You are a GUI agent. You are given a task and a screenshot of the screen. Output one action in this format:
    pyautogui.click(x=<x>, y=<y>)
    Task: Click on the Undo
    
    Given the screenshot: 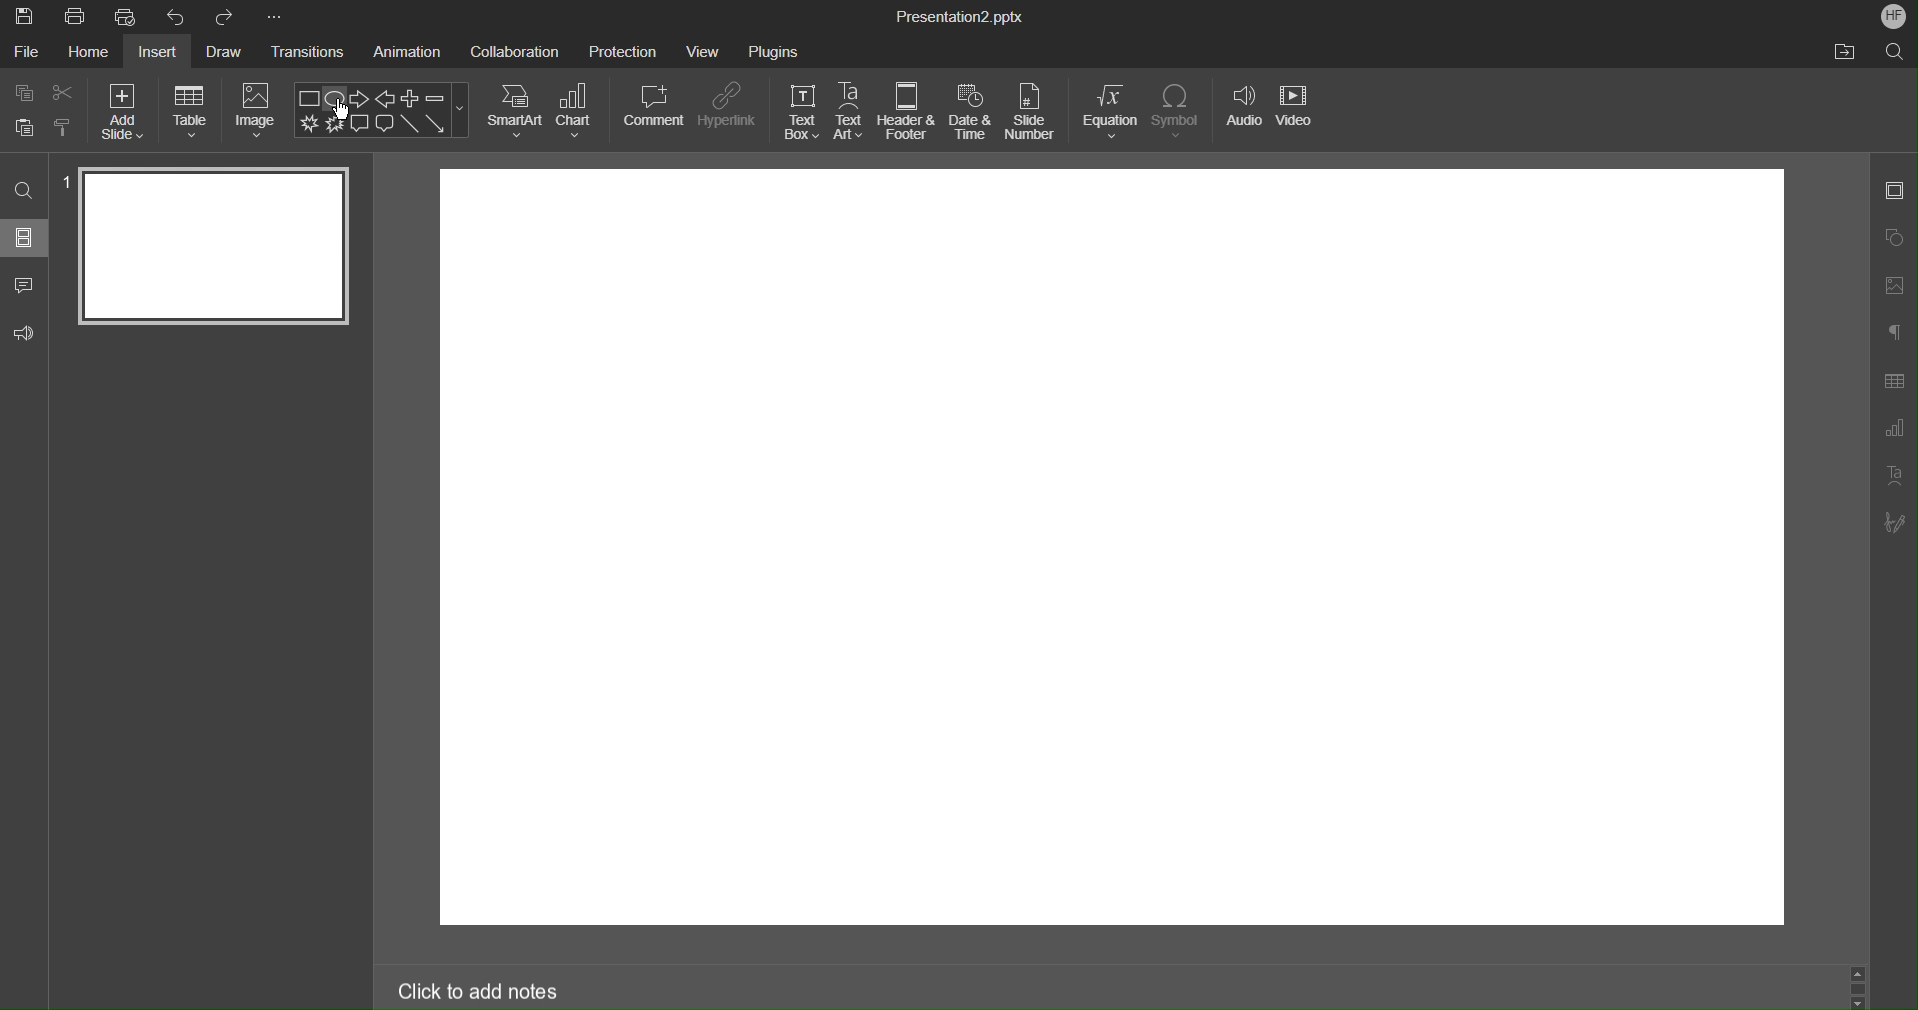 What is the action you would take?
    pyautogui.click(x=180, y=17)
    